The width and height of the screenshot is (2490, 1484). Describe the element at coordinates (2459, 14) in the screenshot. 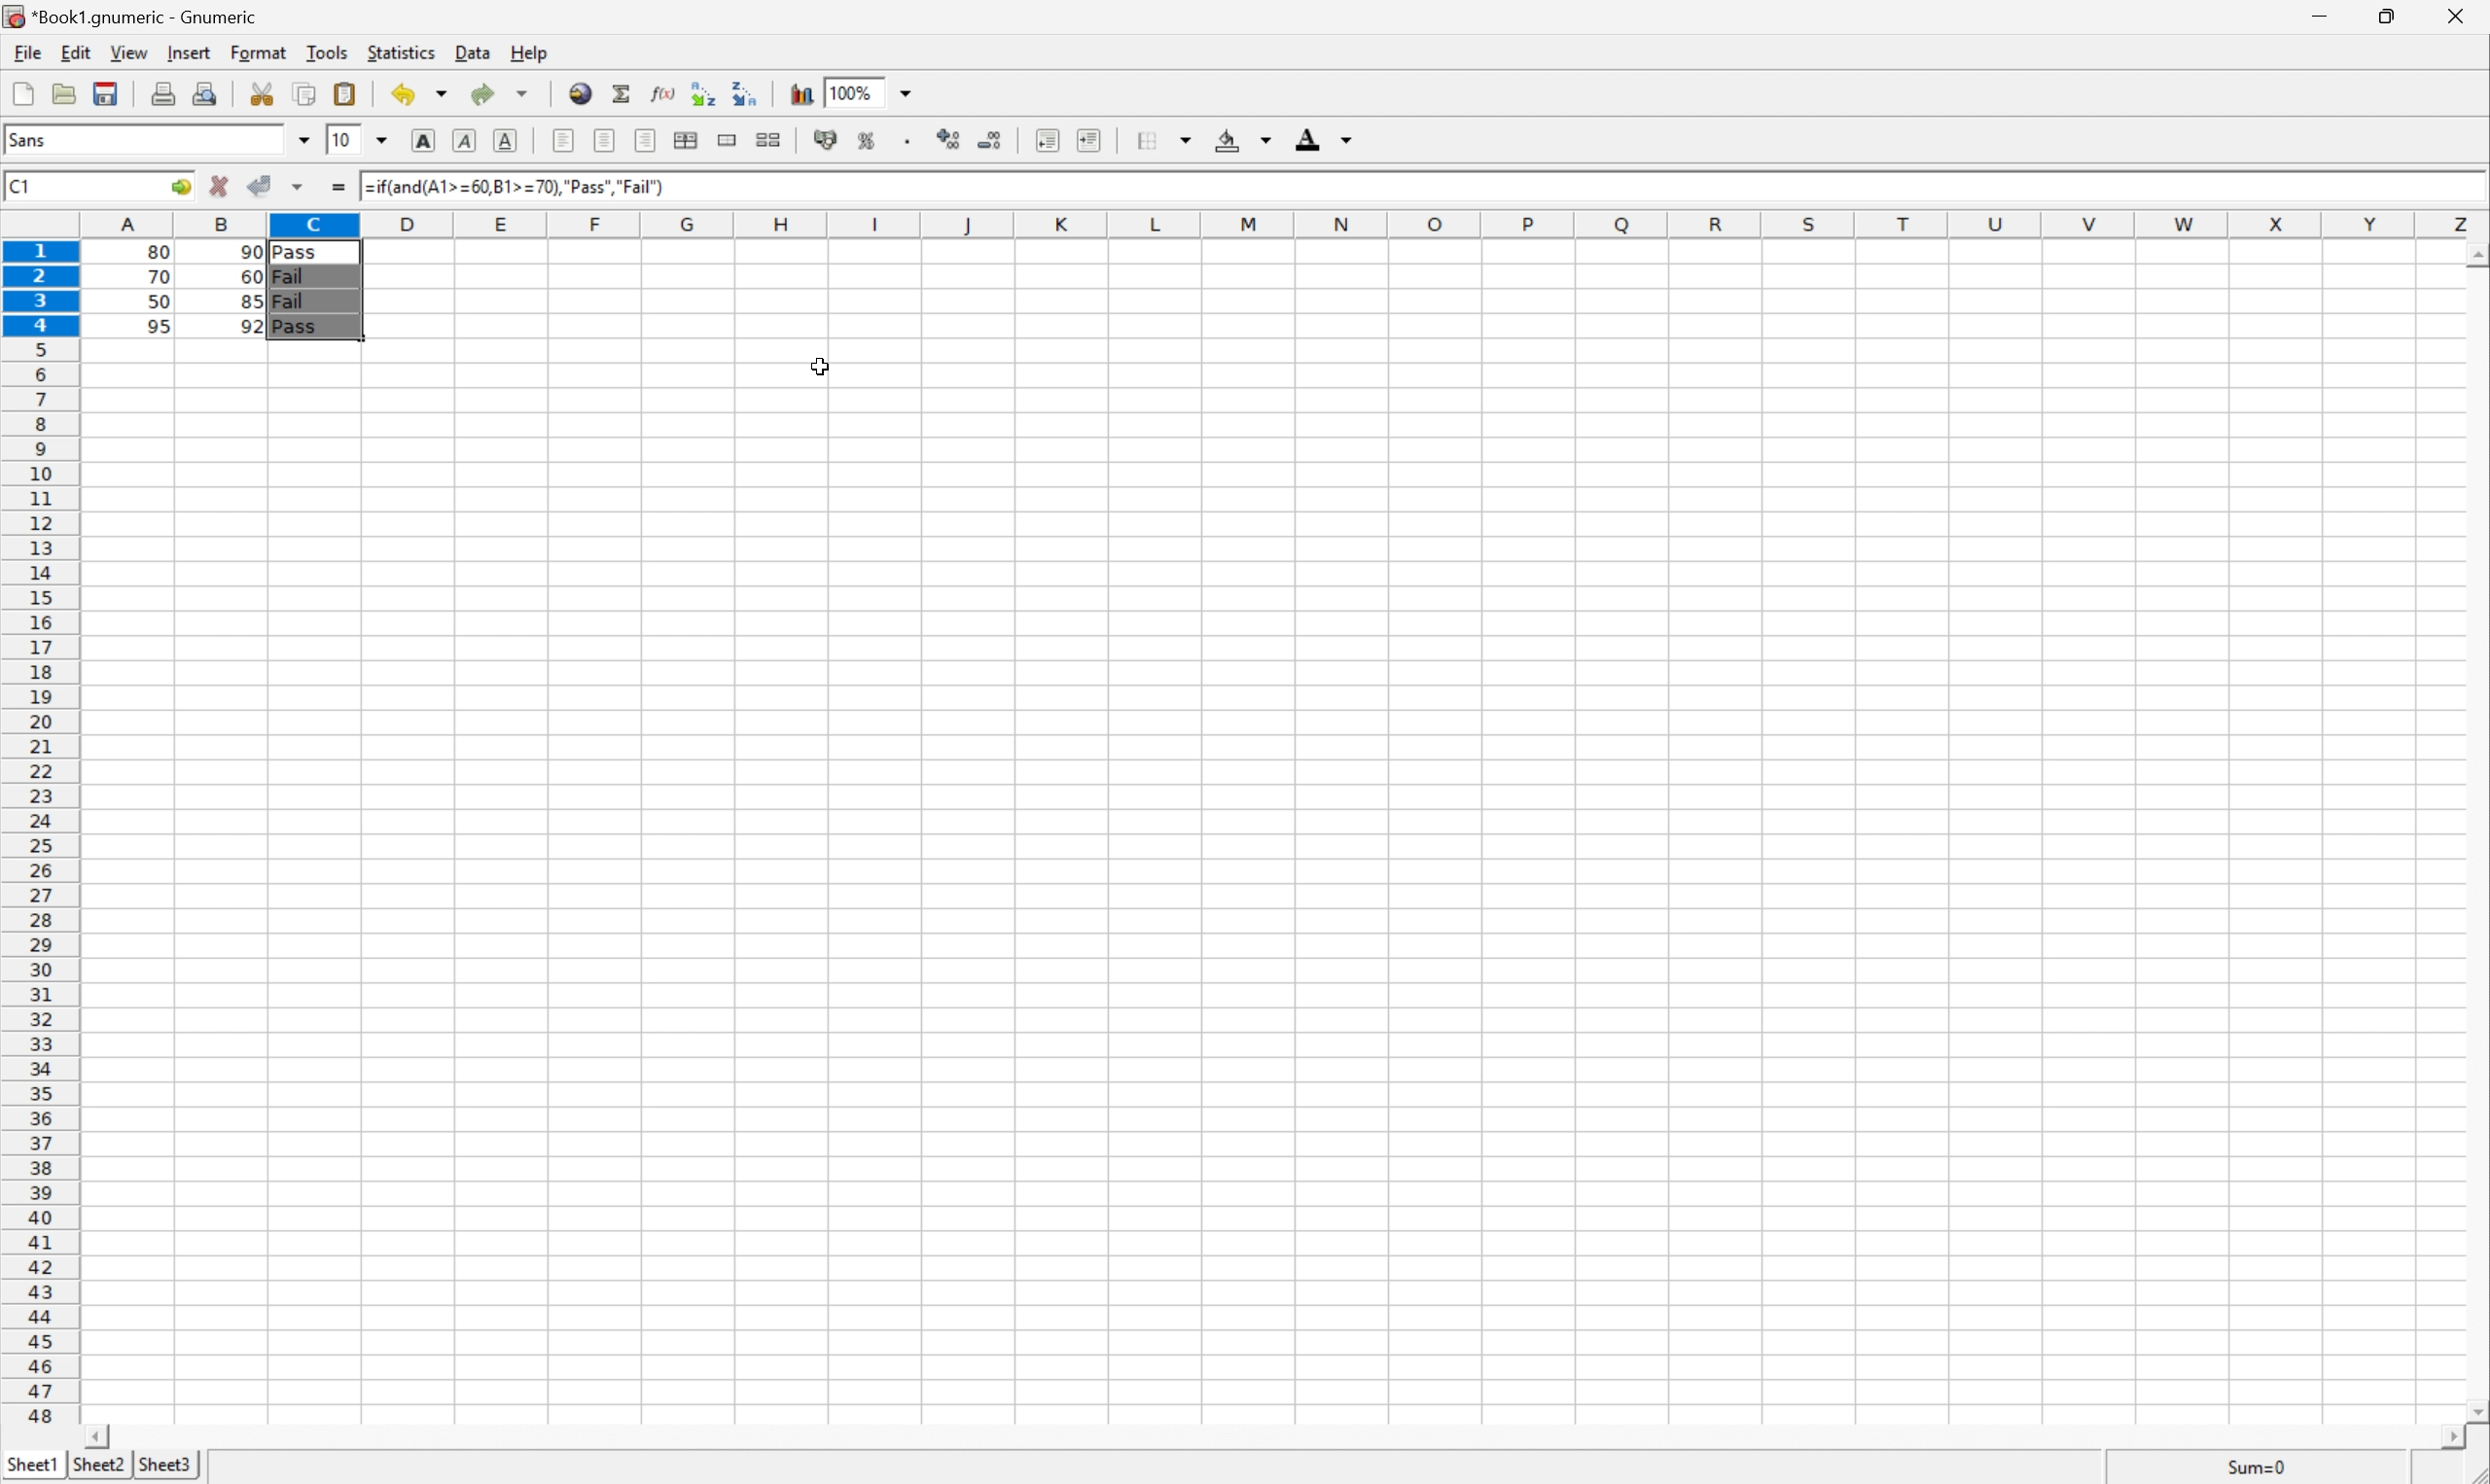

I see `Close` at that location.